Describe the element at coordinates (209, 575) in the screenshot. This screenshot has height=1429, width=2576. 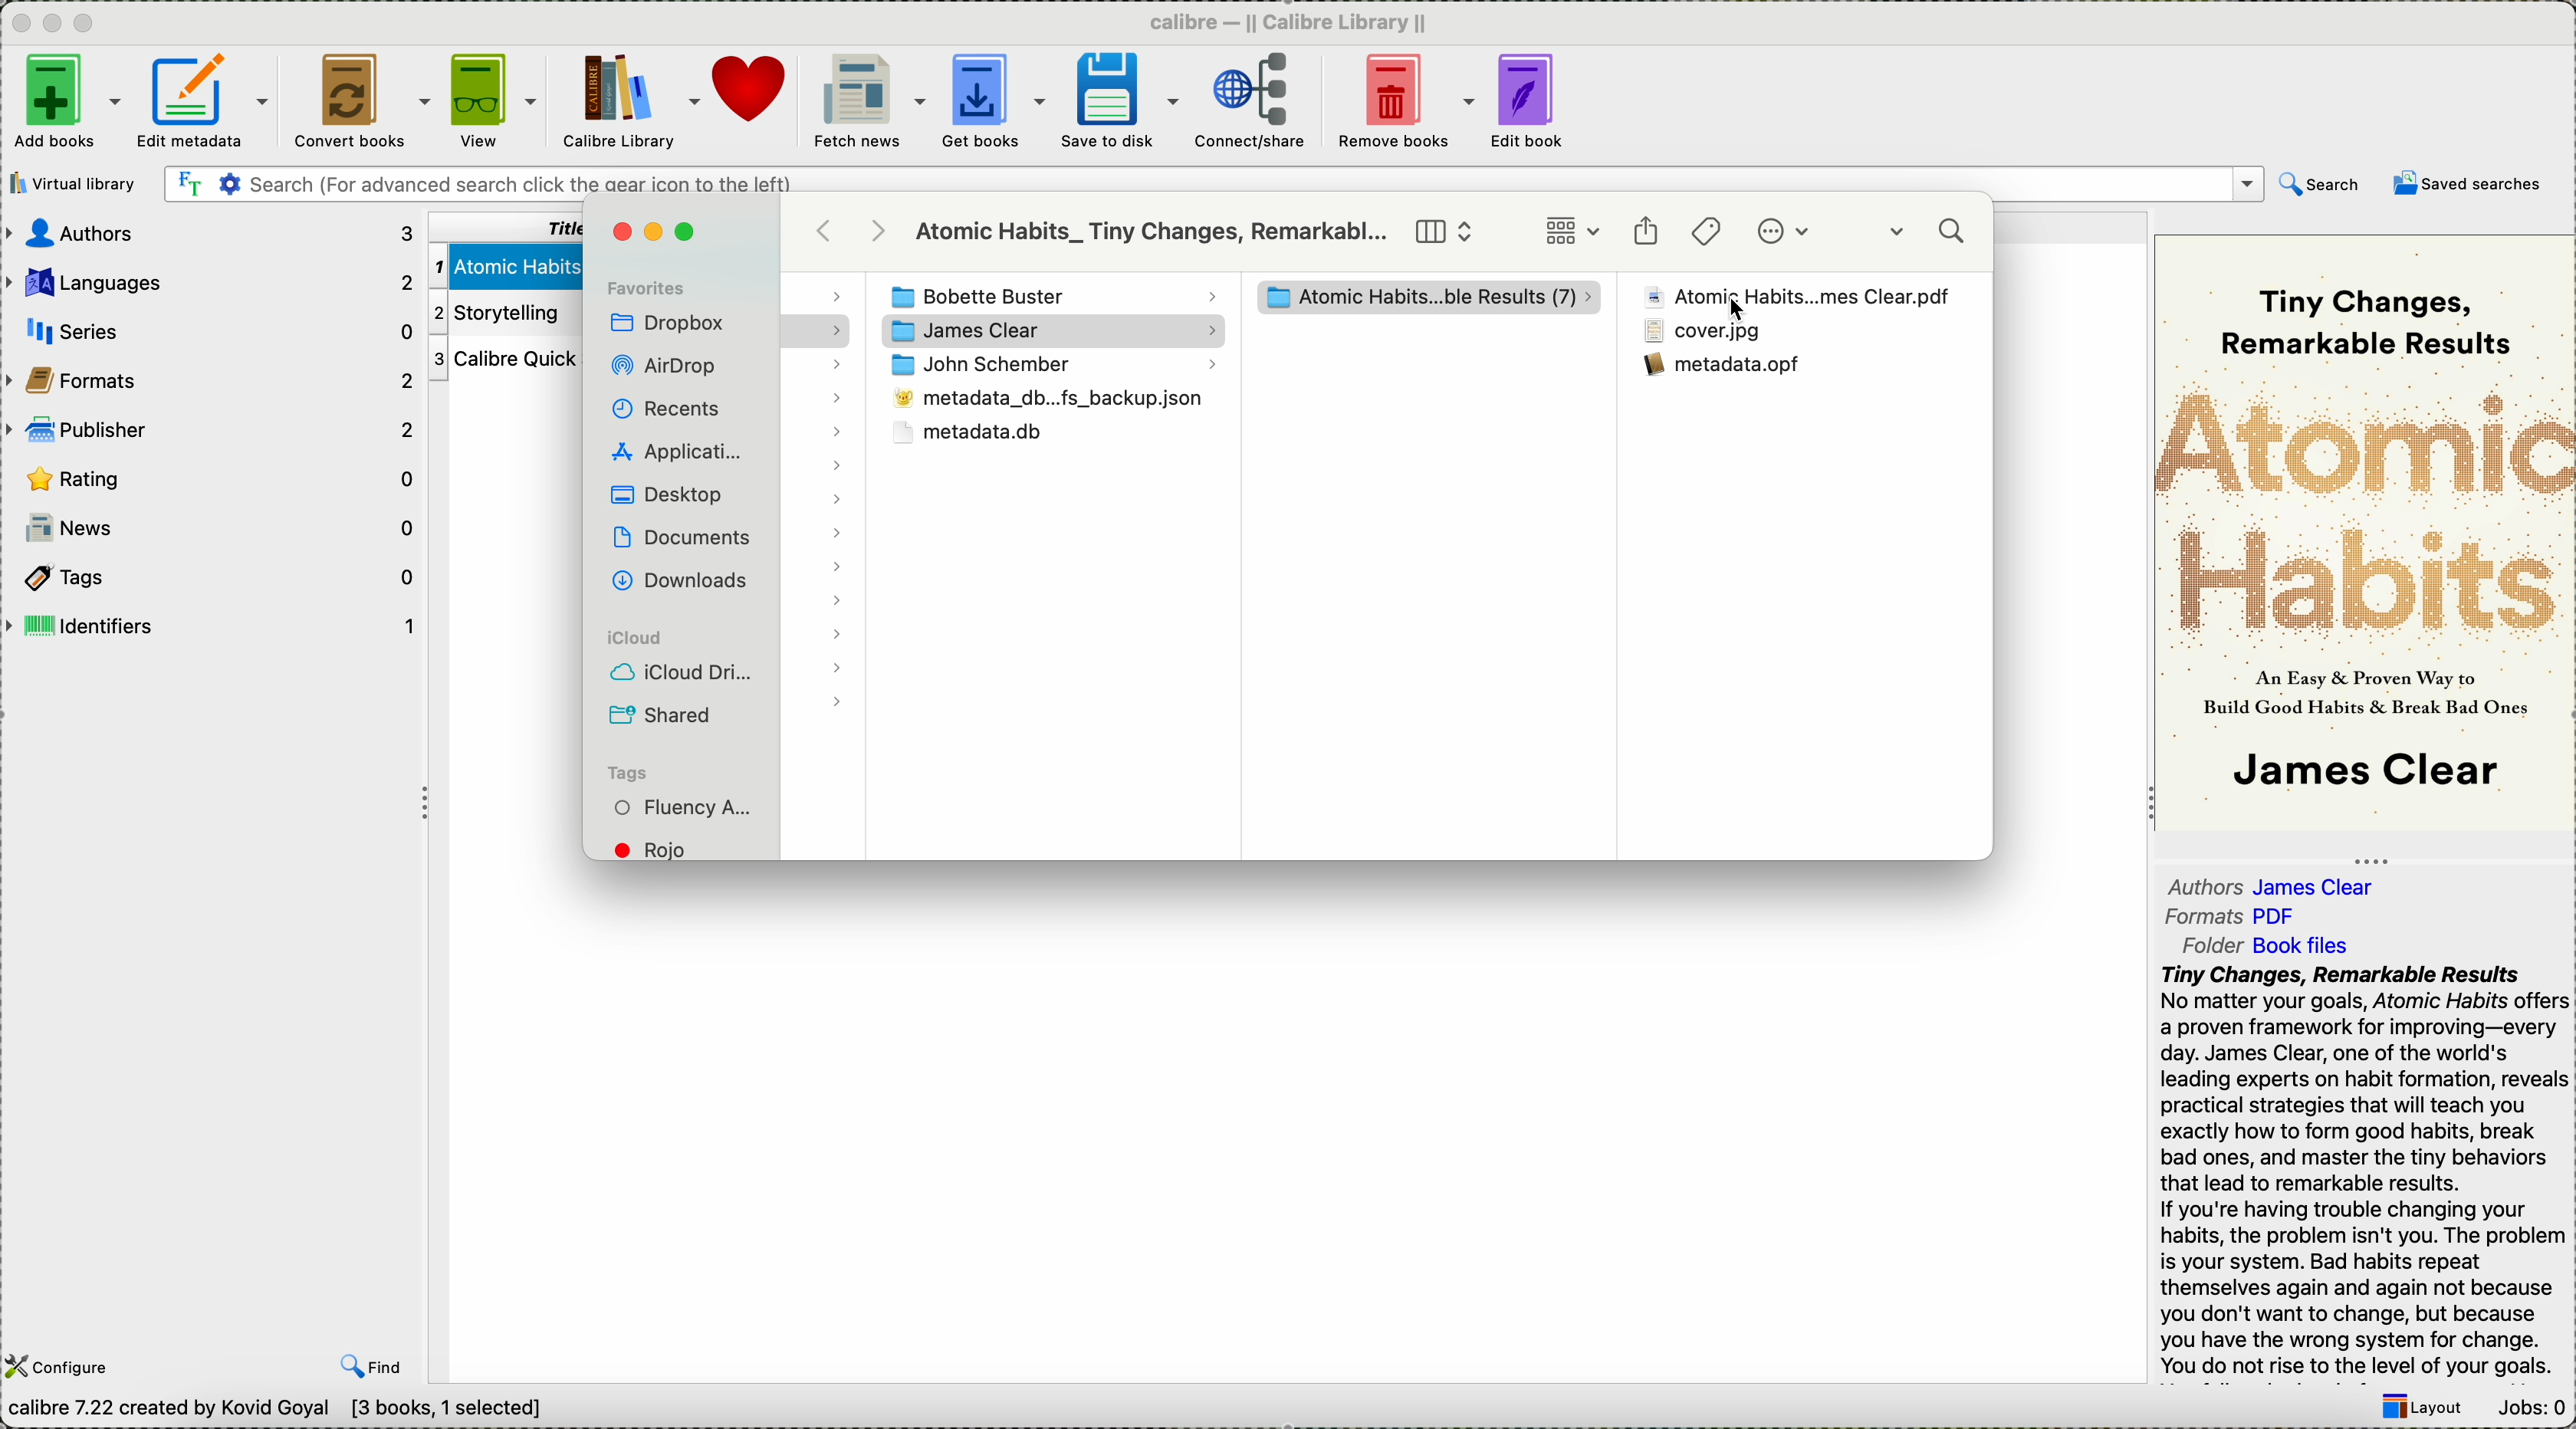
I see `tags` at that location.